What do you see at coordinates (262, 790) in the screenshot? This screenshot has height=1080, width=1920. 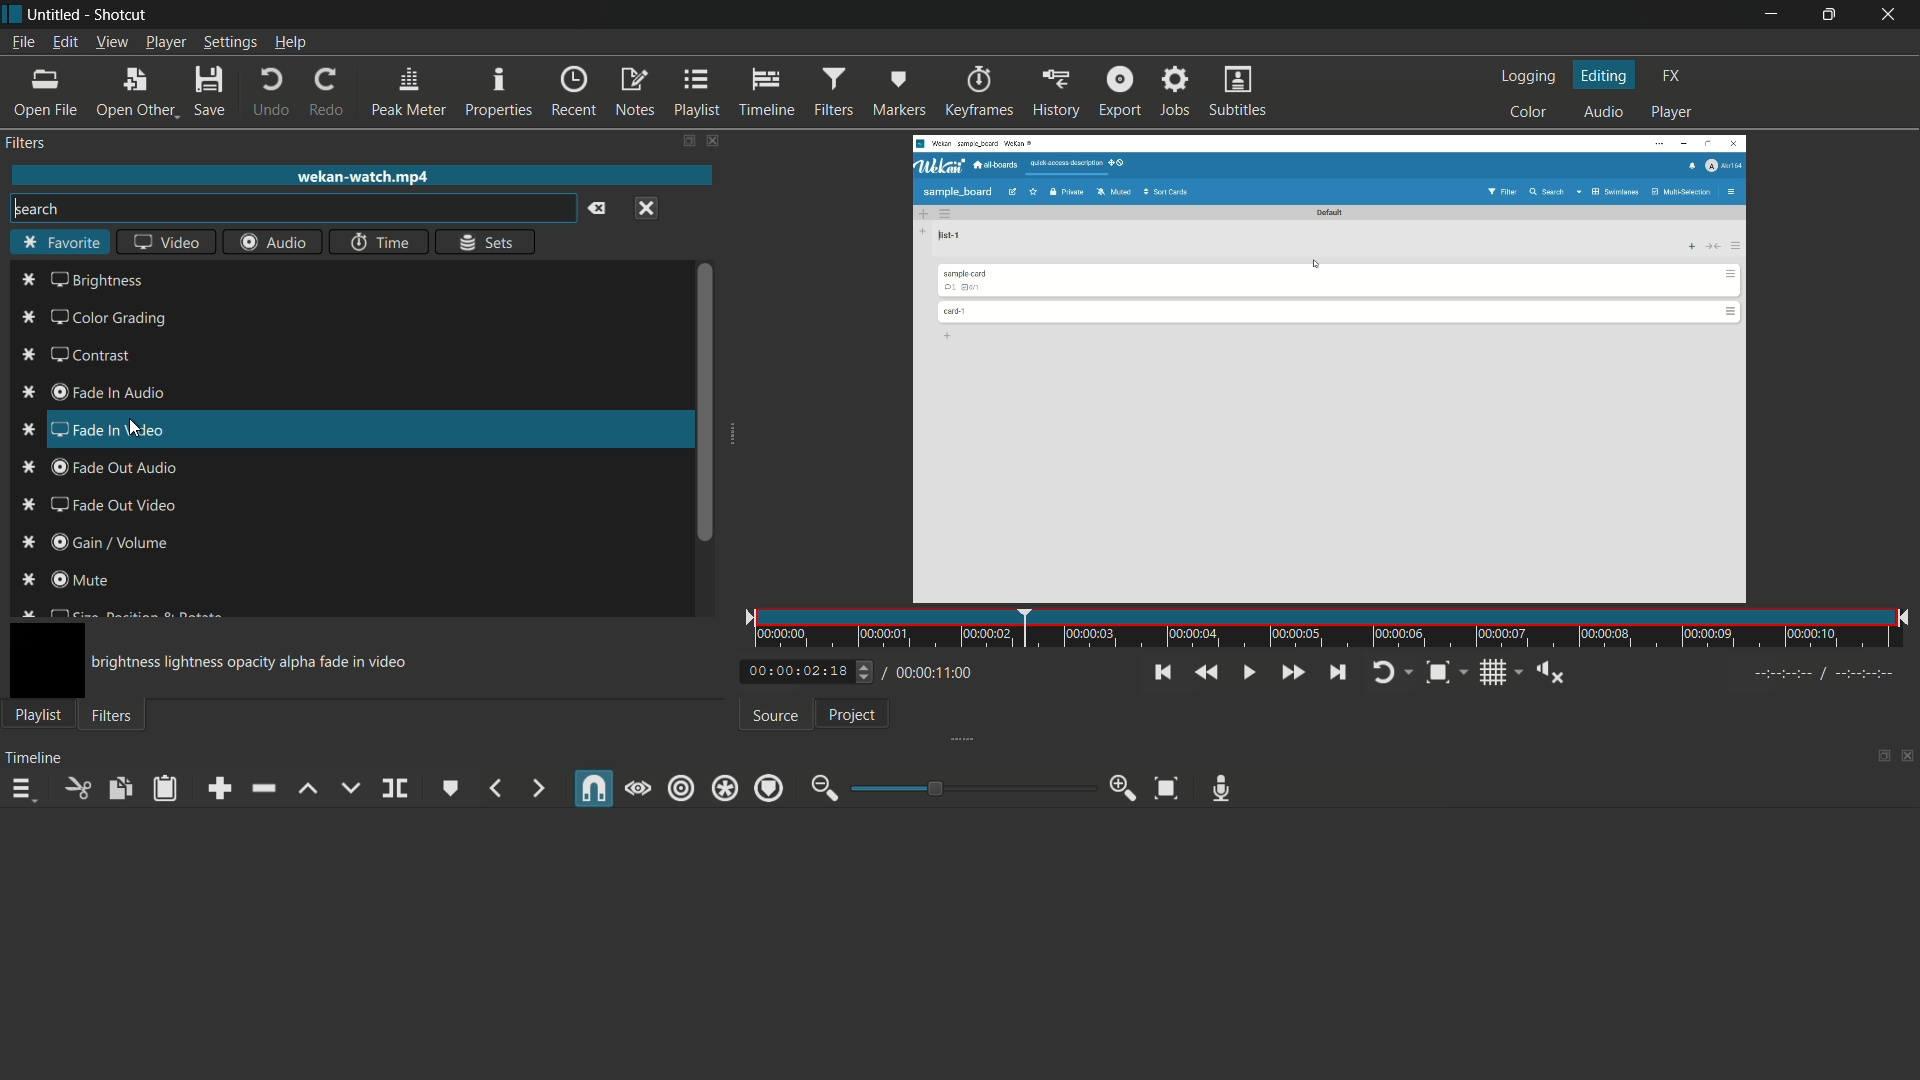 I see `ripple delete` at bounding box center [262, 790].